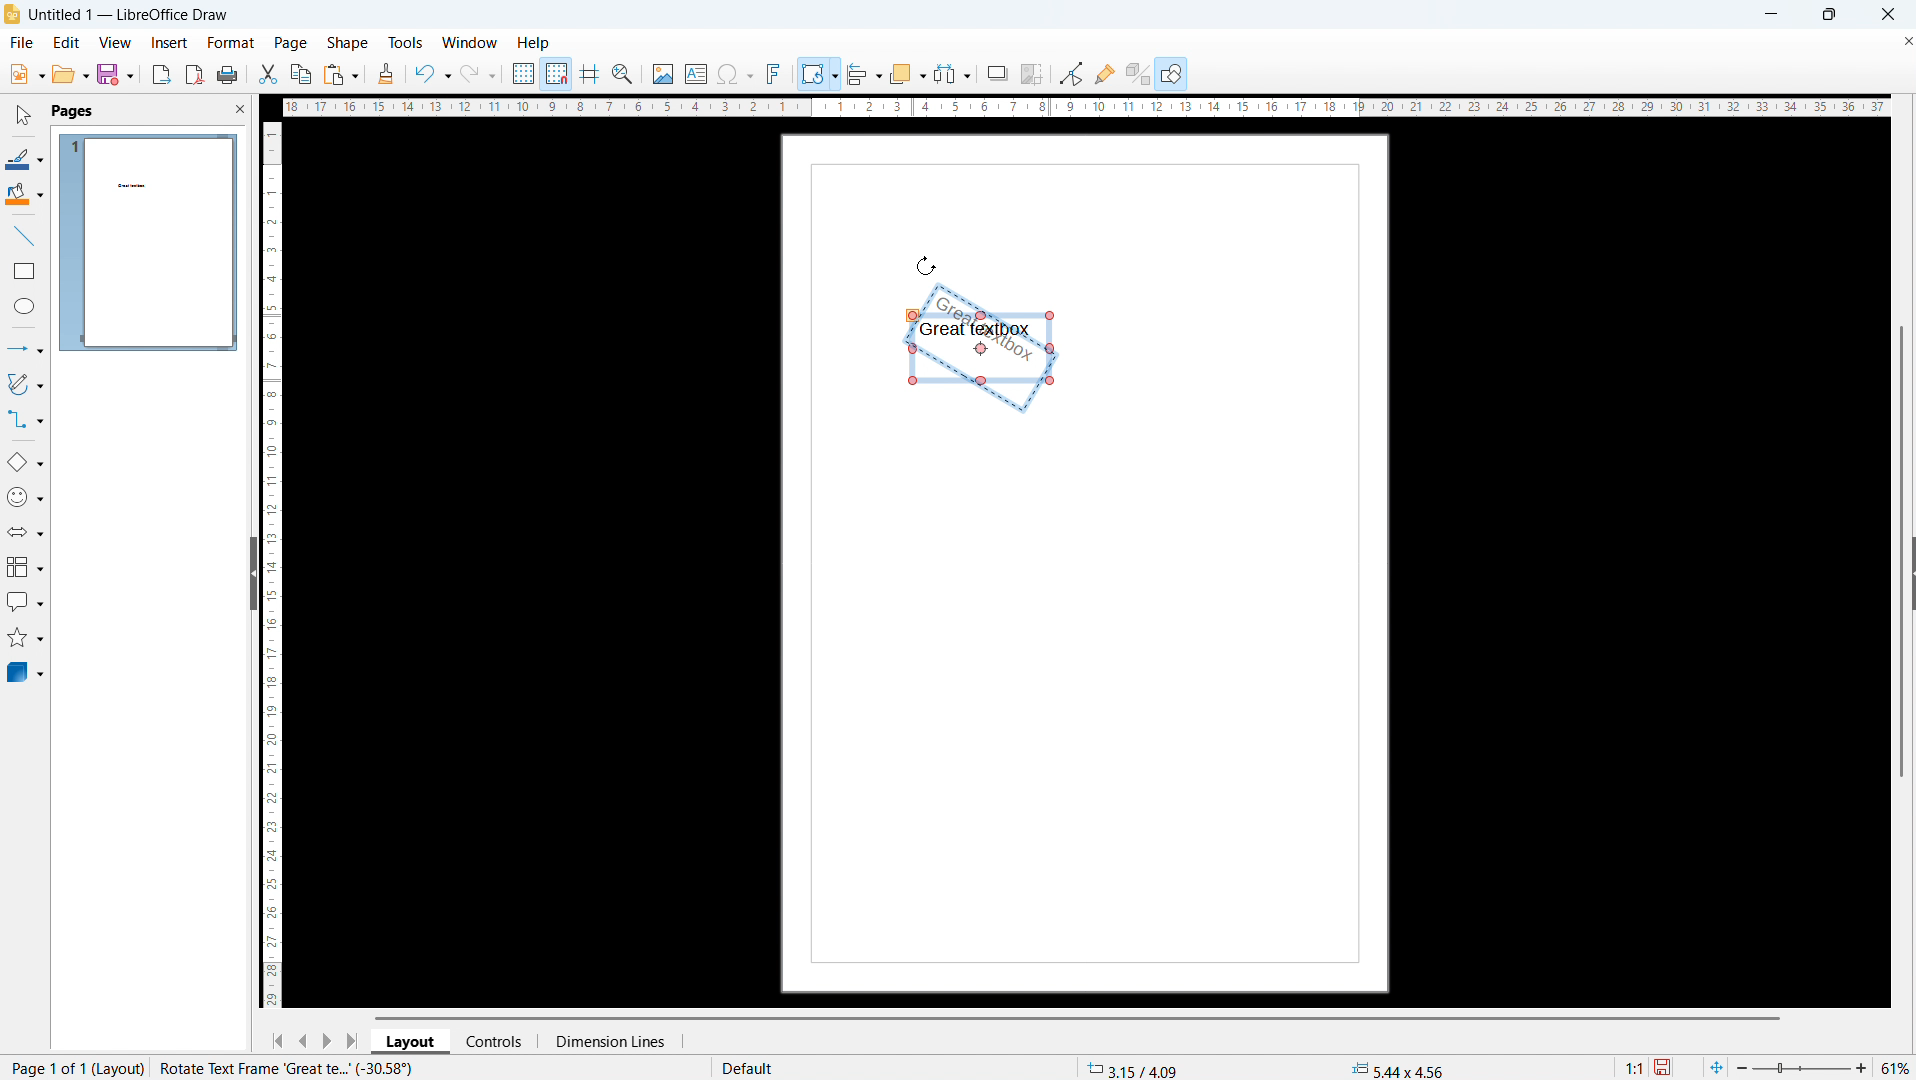  I want to click on default page style, so click(745, 1068).